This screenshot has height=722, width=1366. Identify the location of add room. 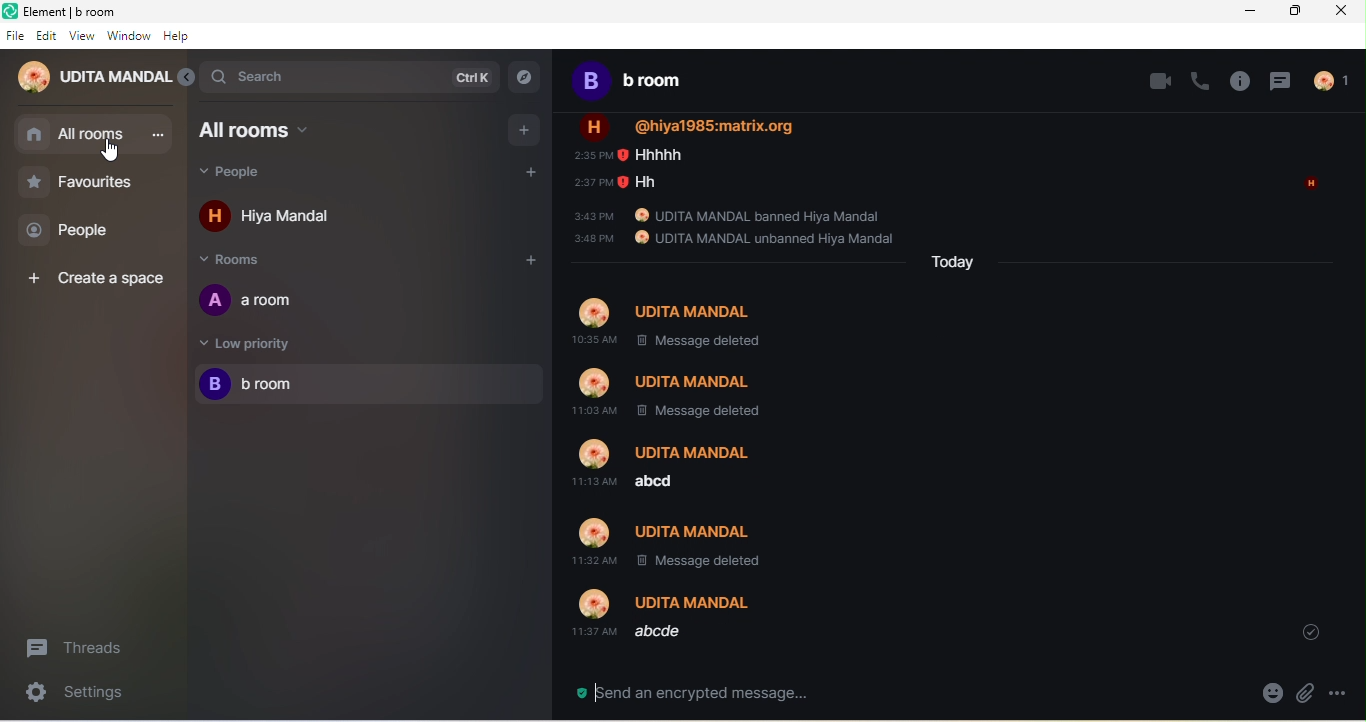
(523, 129).